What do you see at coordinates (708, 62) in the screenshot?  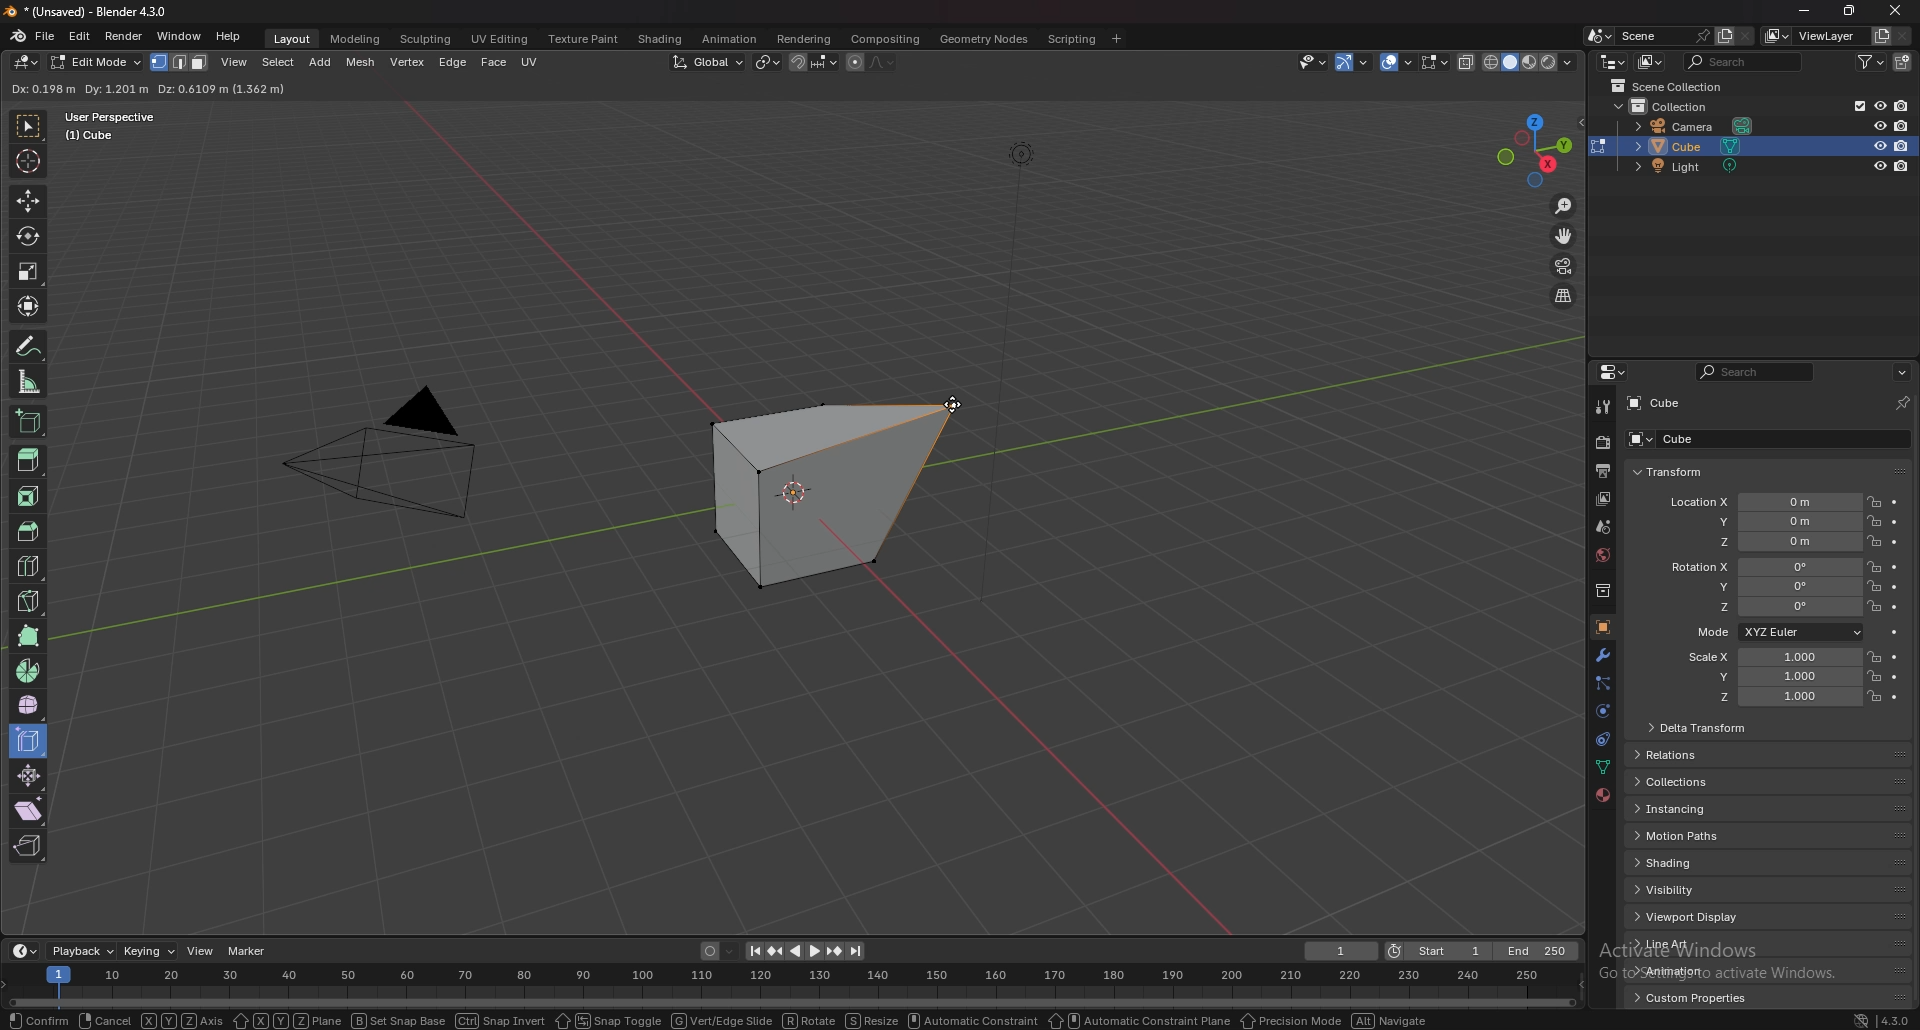 I see `transformation orientation` at bounding box center [708, 62].